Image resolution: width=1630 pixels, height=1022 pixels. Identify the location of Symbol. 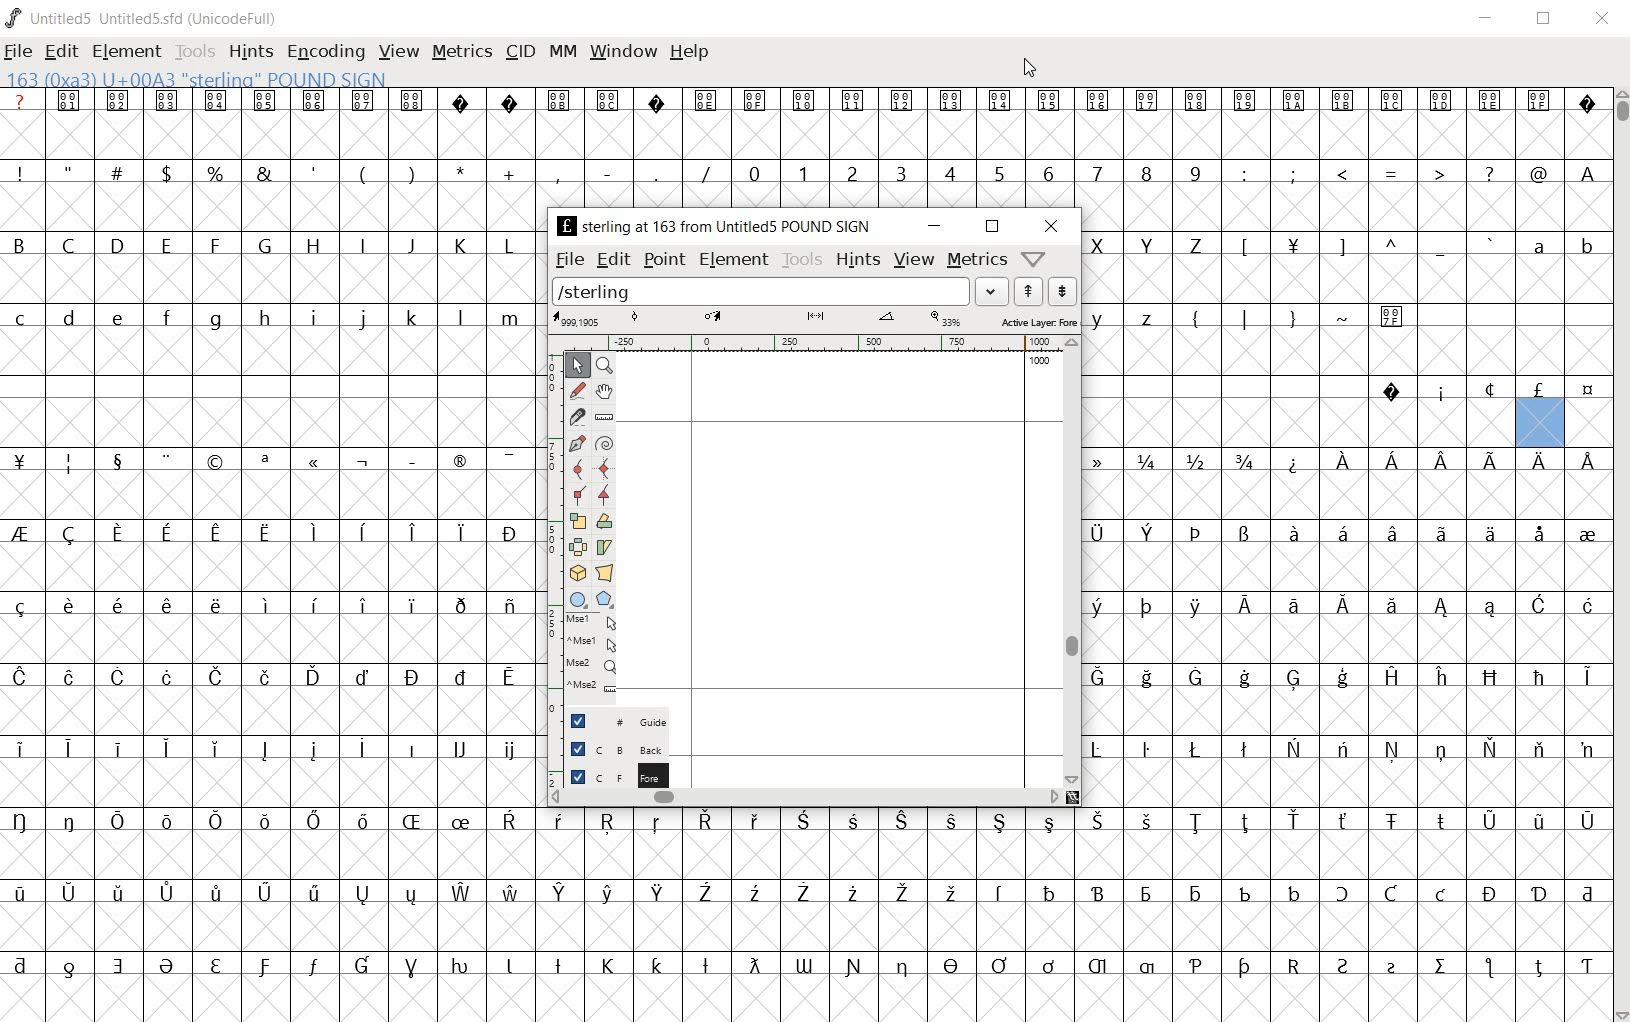
(1292, 249).